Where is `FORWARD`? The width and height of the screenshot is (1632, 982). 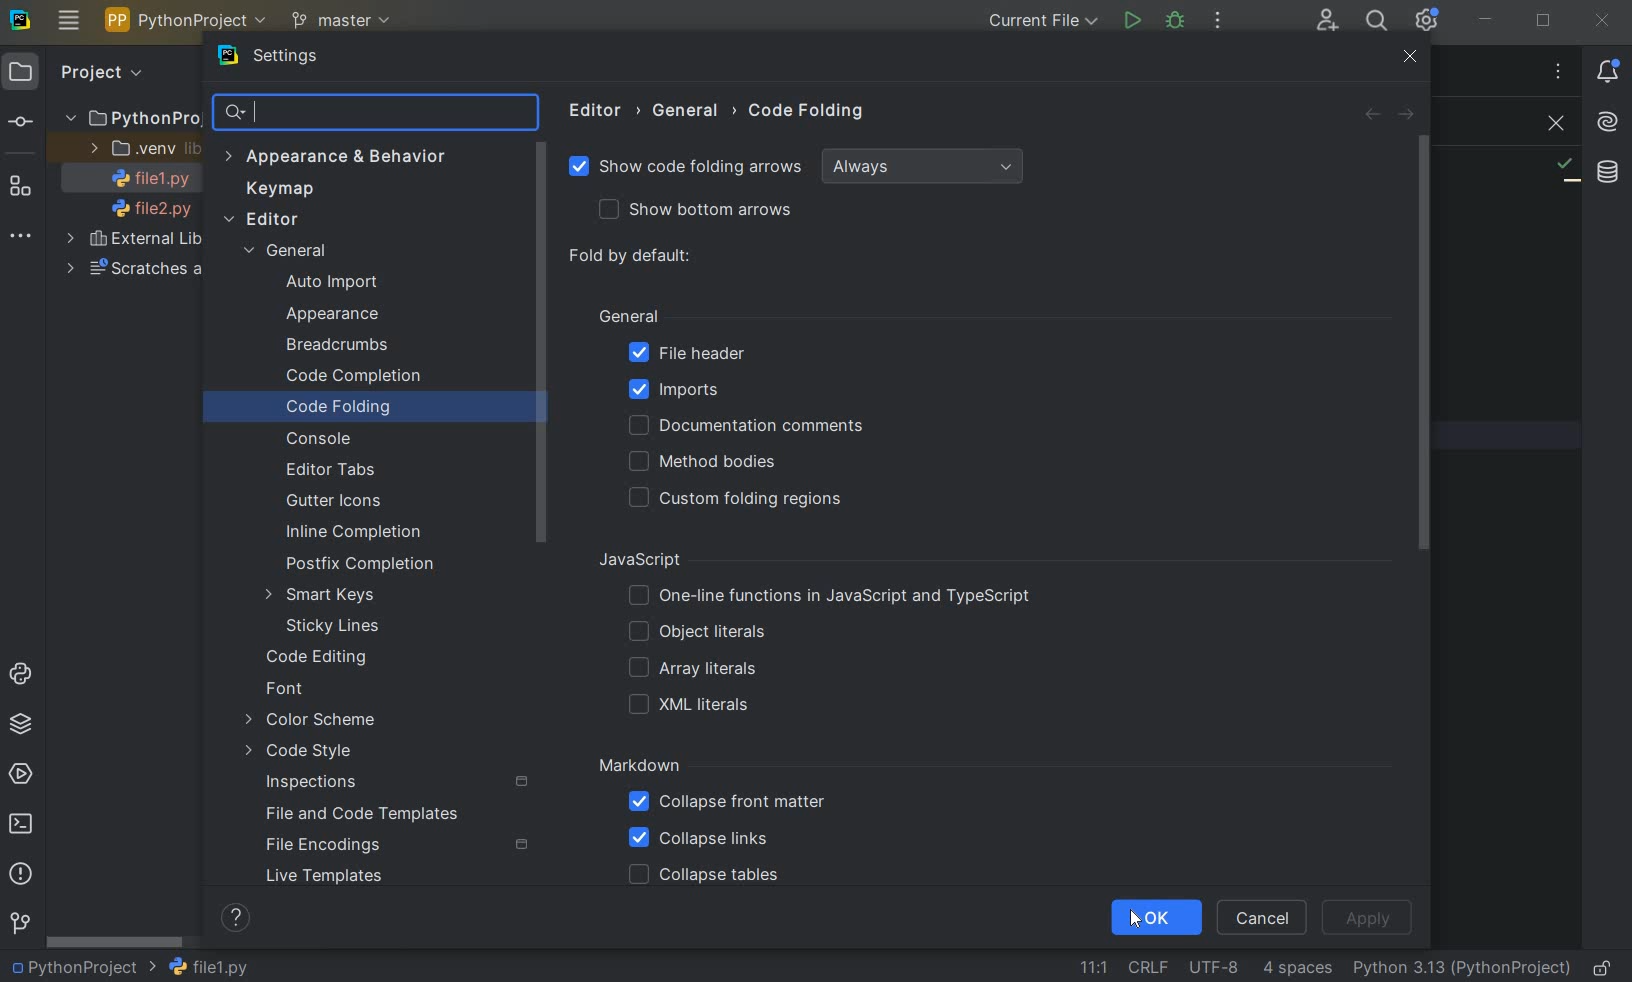
FORWARD is located at coordinates (1408, 116).